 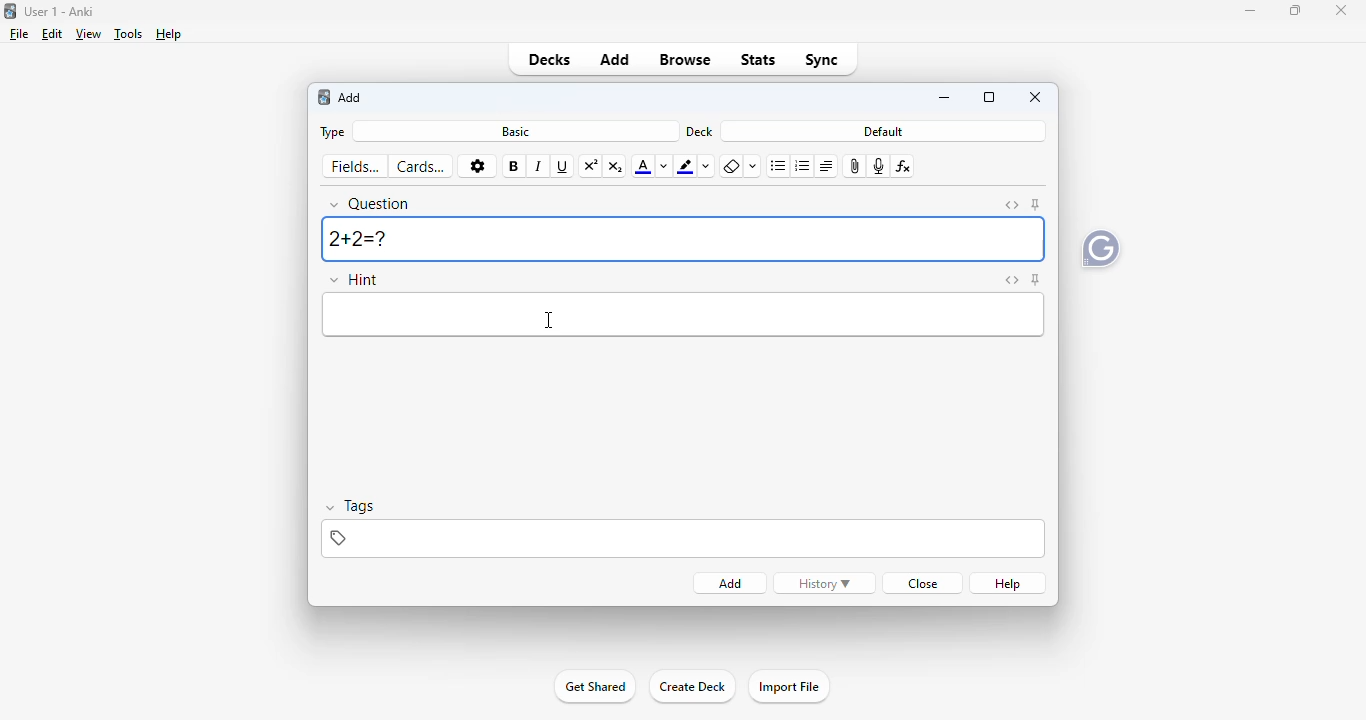 What do you see at coordinates (1013, 280) in the screenshot?
I see `toggle HTML editor` at bounding box center [1013, 280].